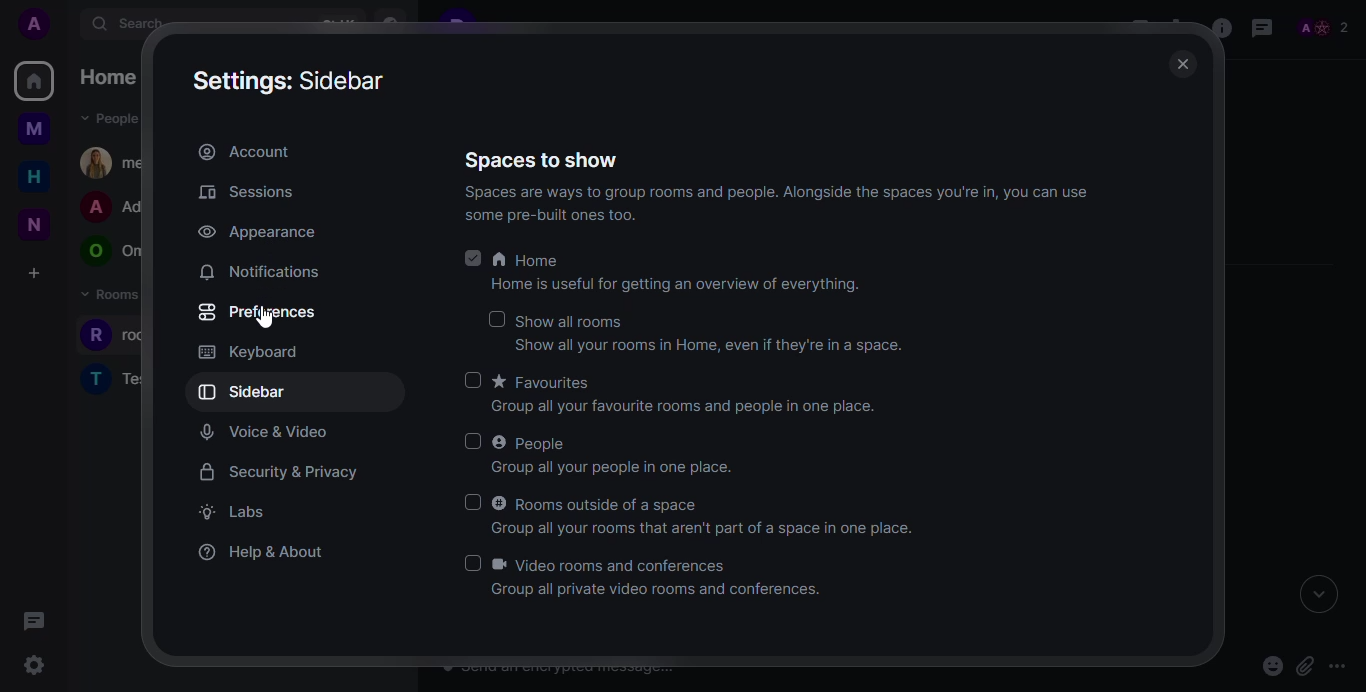  I want to click on new, so click(30, 222).